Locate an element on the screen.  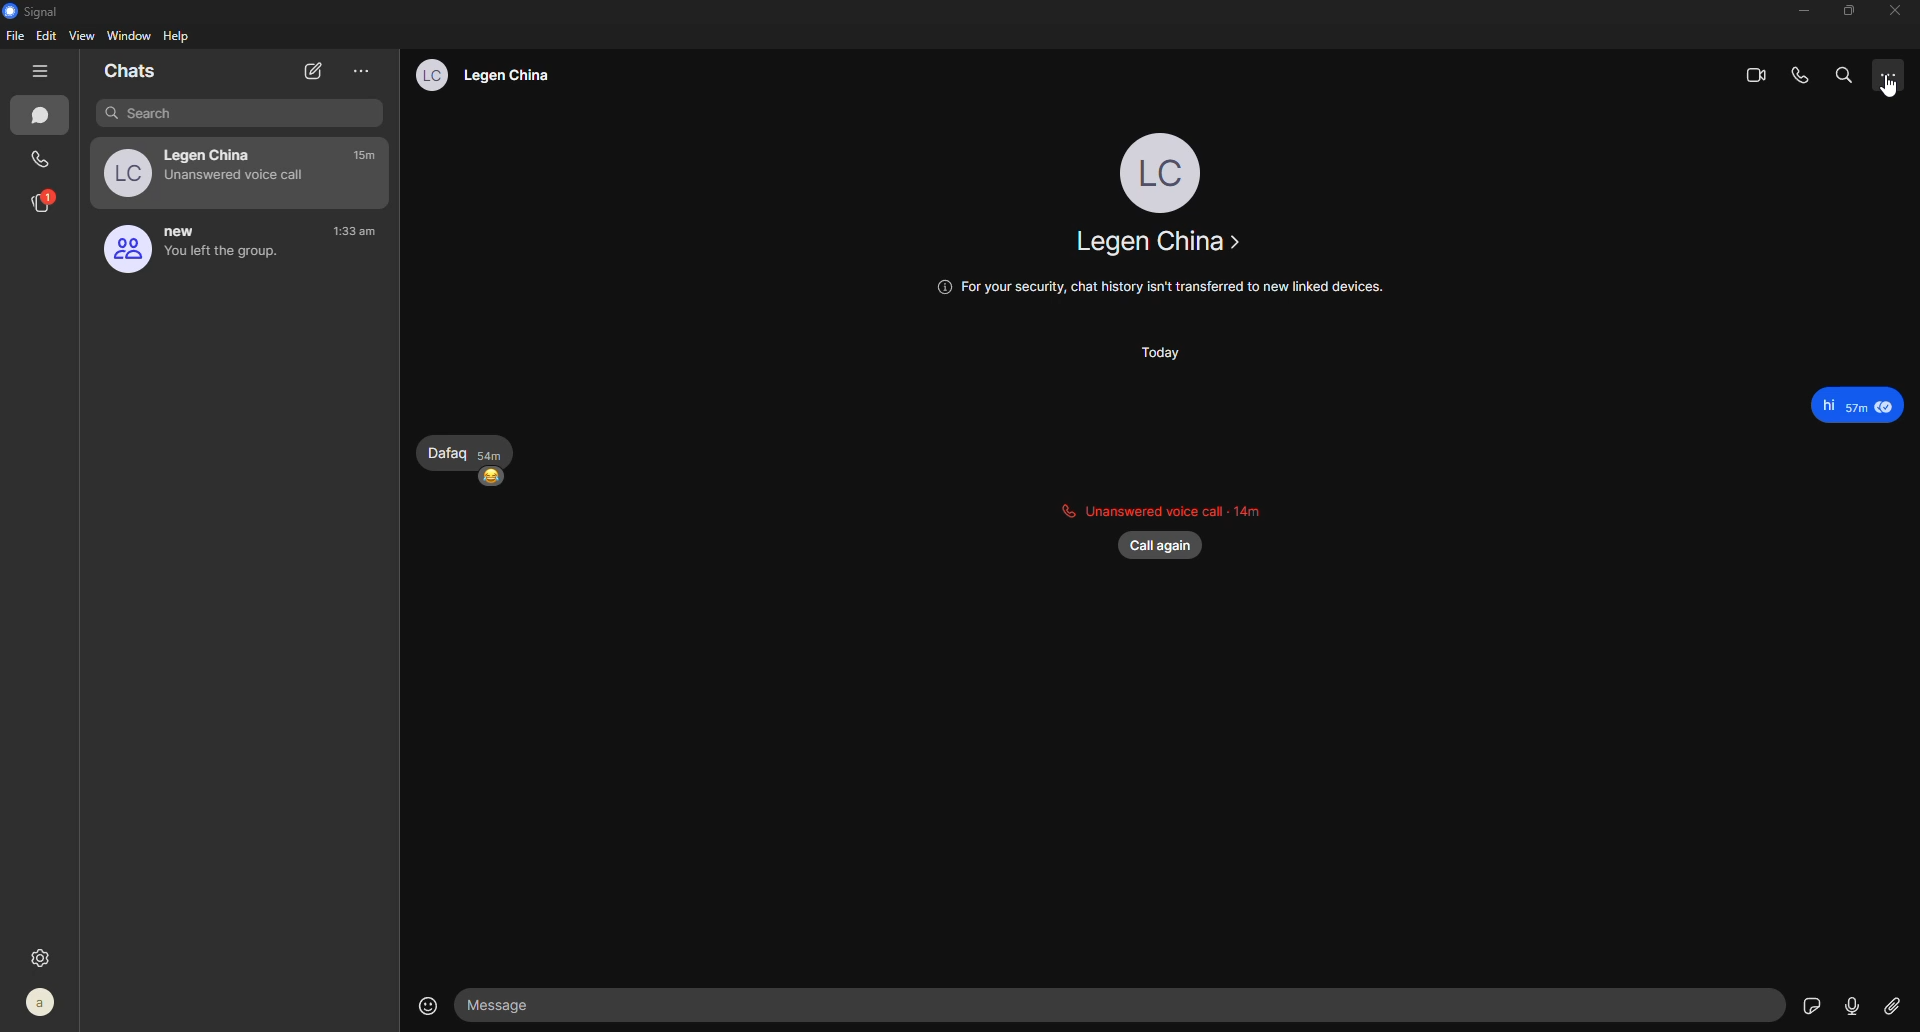
video call is located at coordinates (1747, 74).